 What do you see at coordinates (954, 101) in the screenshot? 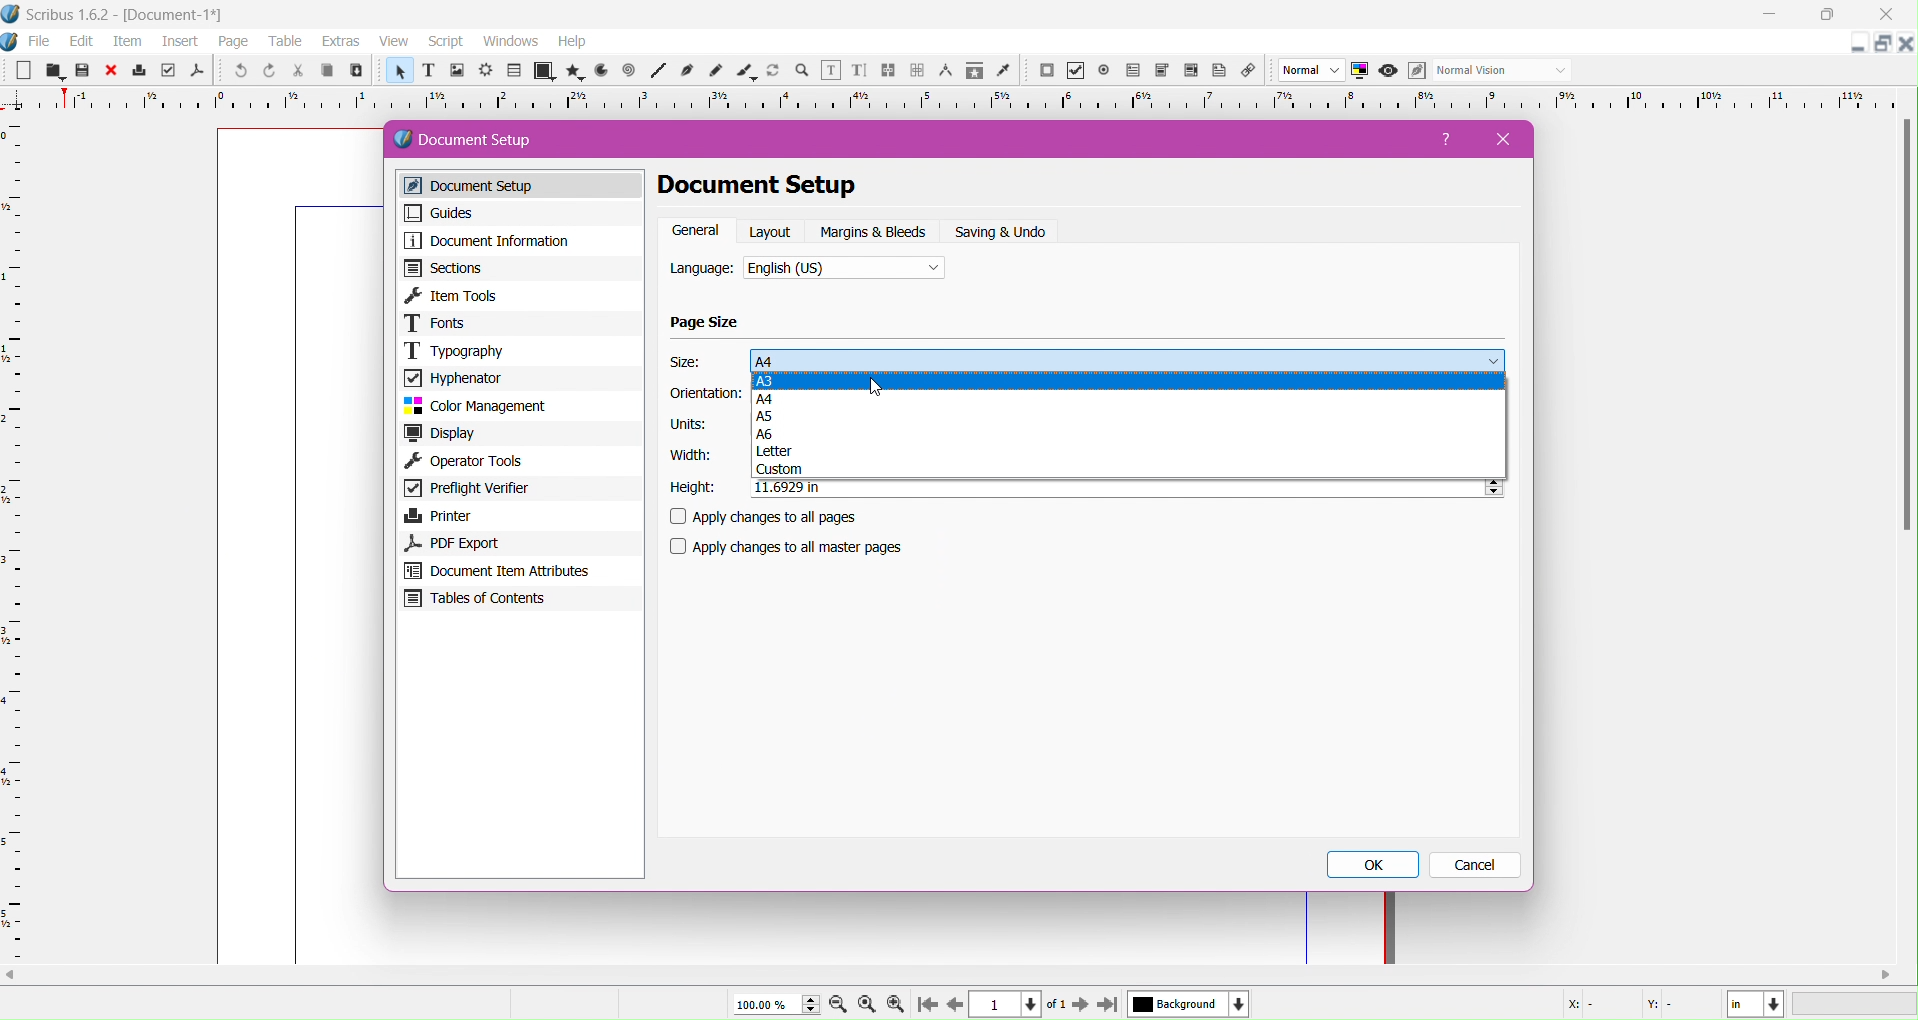
I see `measuring scale` at bounding box center [954, 101].